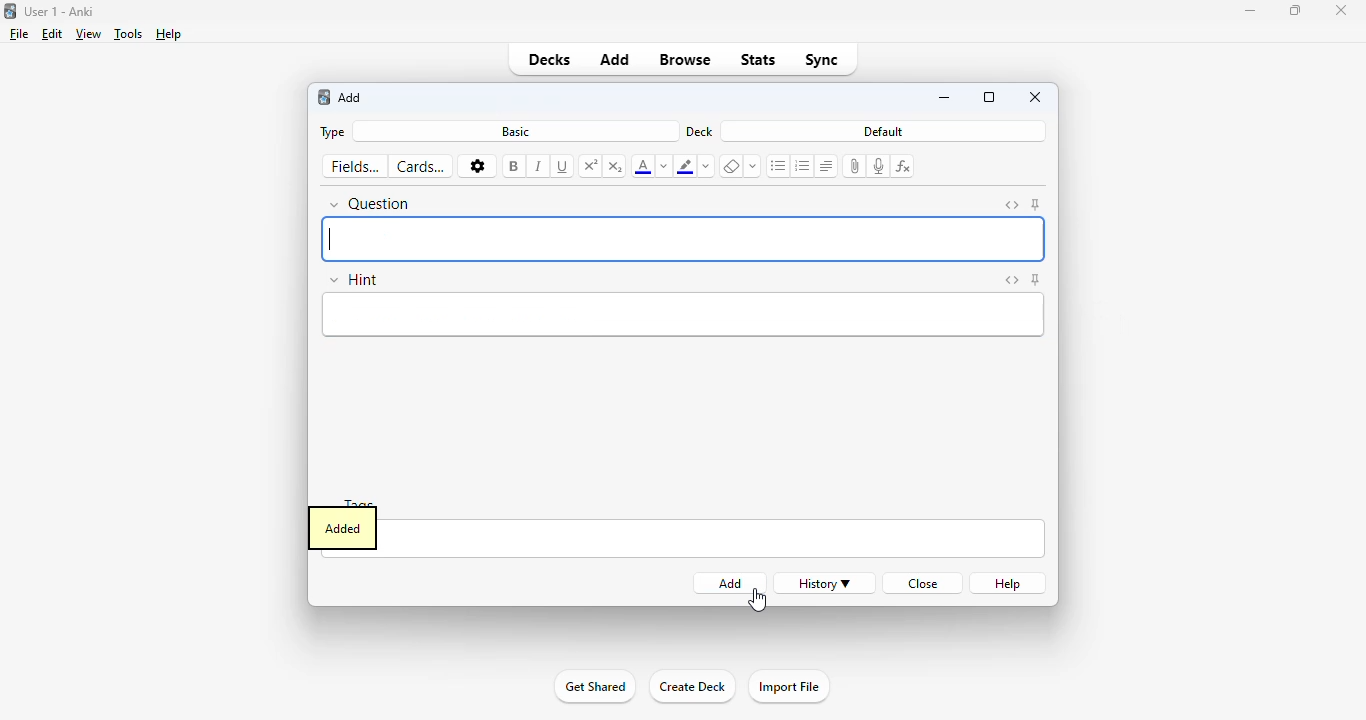  I want to click on logo, so click(11, 11).